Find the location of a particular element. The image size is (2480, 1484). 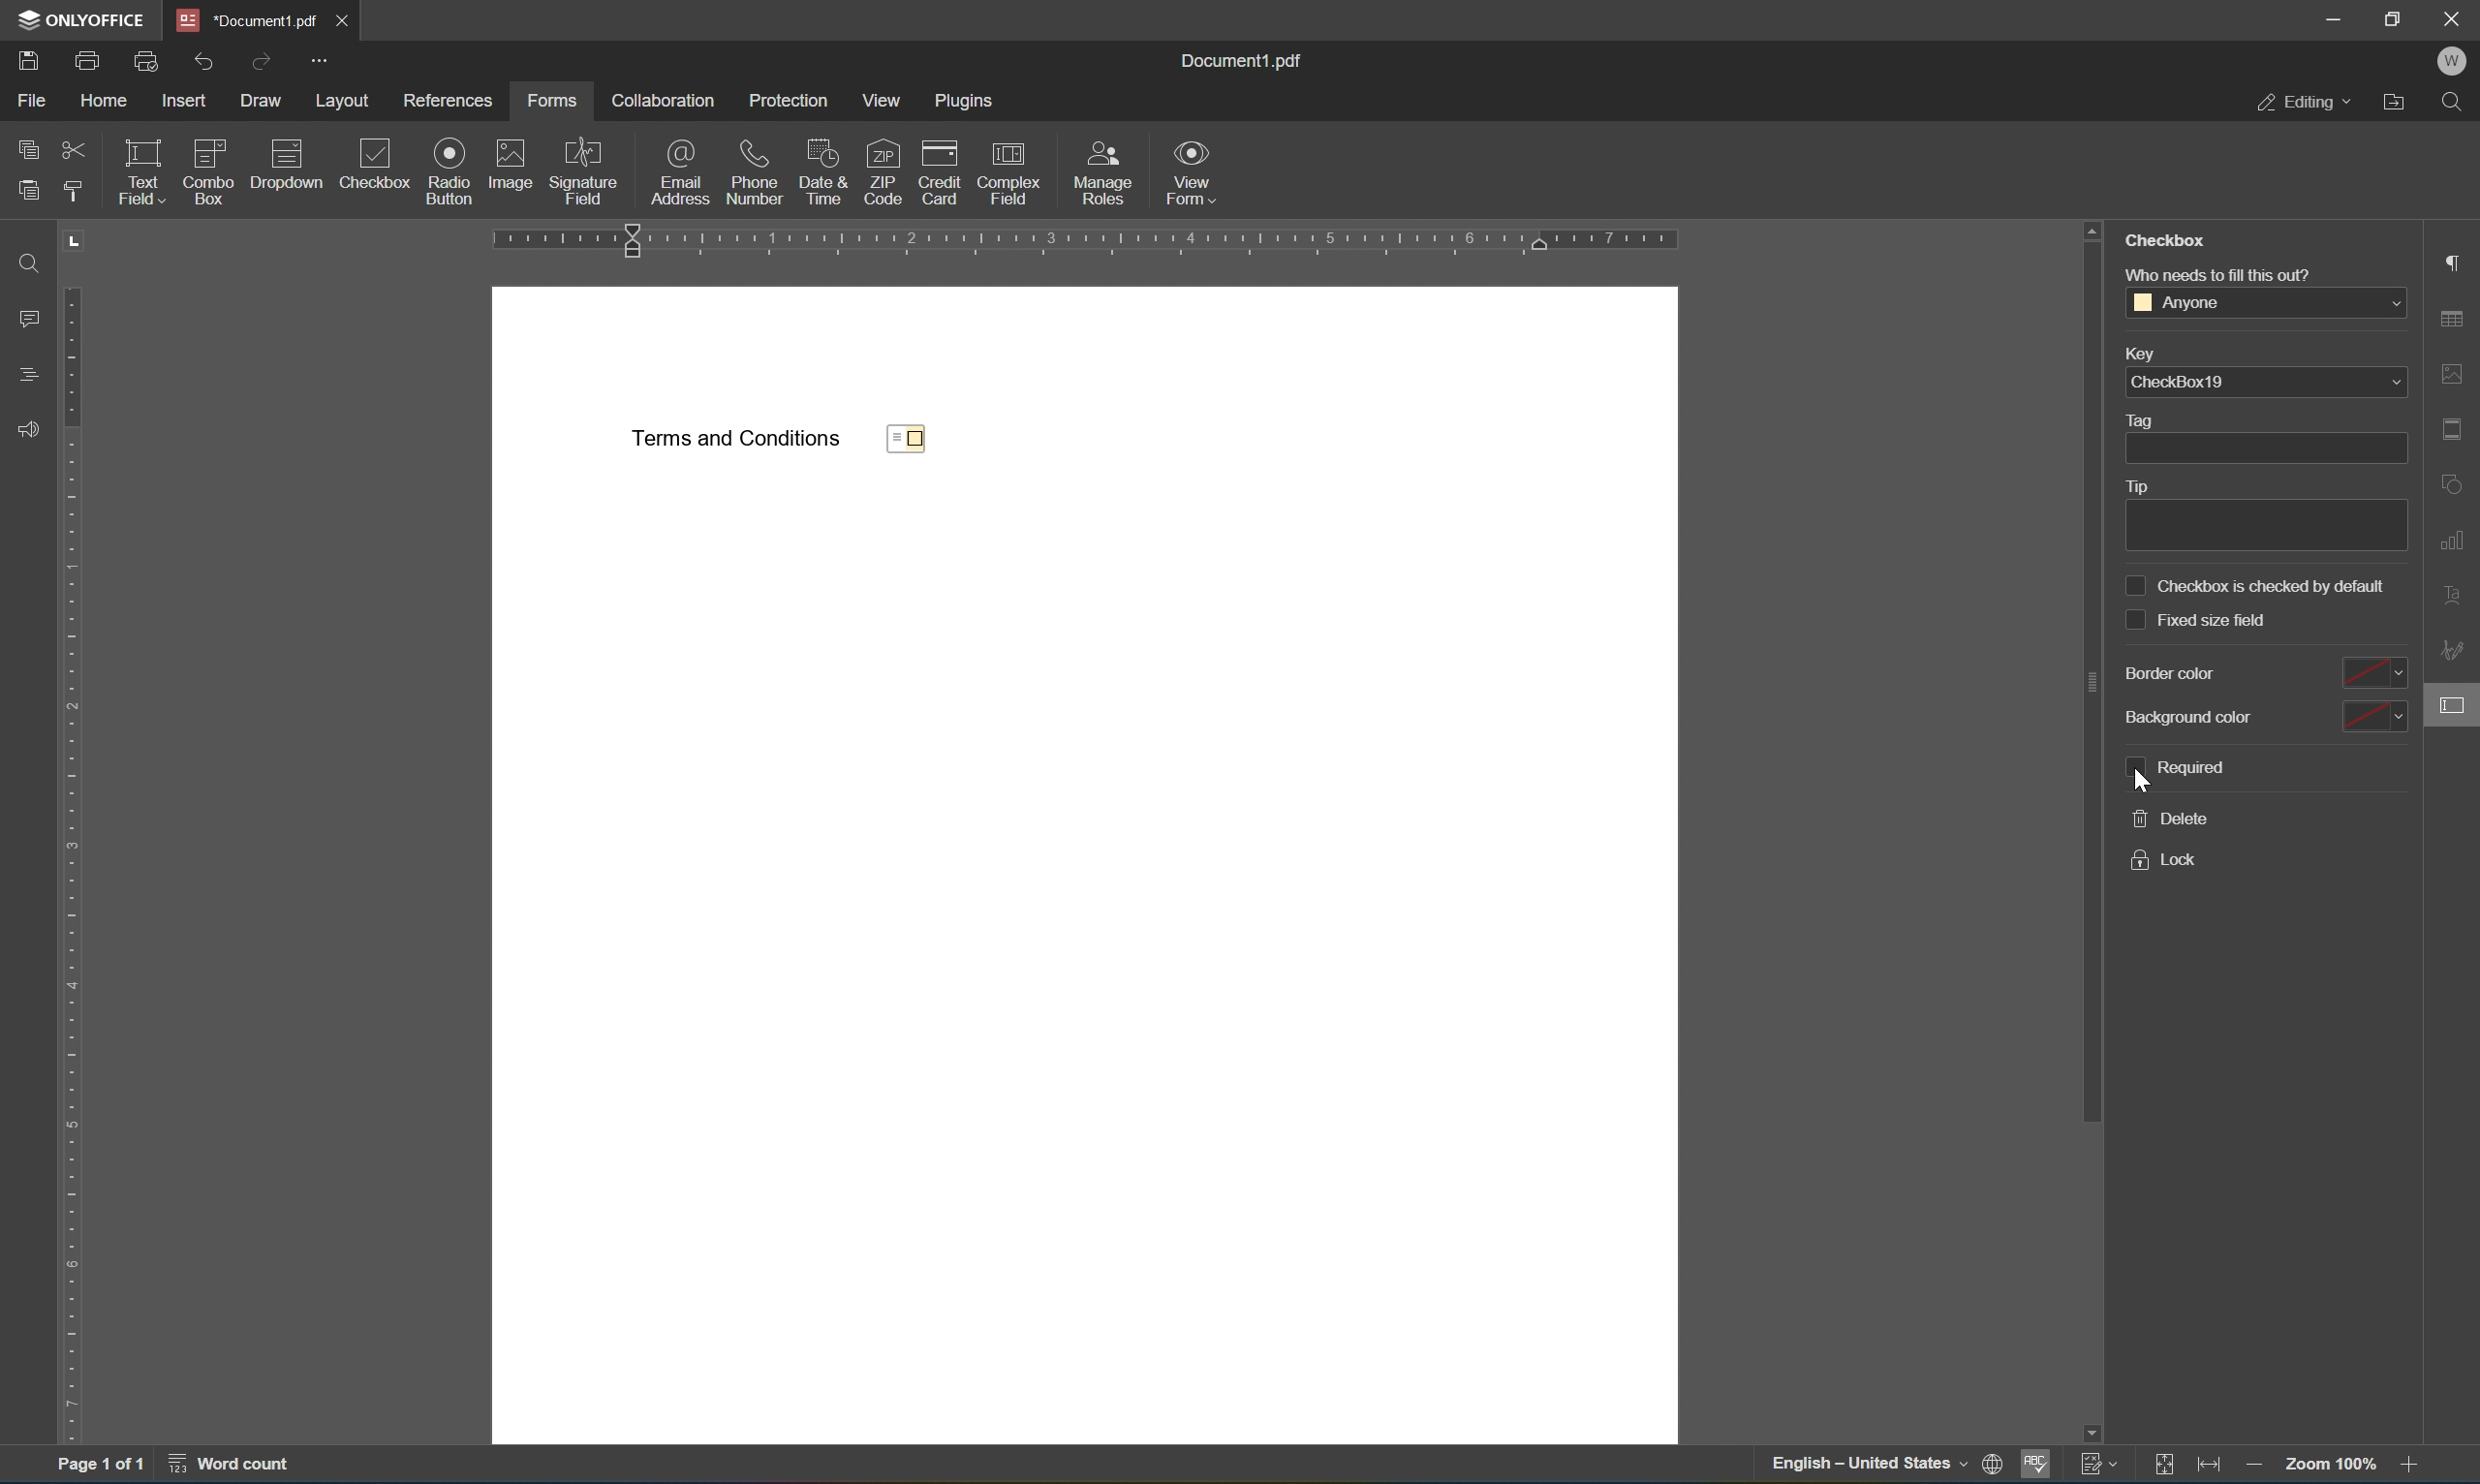

scroll bar is located at coordinates (2090, 667).